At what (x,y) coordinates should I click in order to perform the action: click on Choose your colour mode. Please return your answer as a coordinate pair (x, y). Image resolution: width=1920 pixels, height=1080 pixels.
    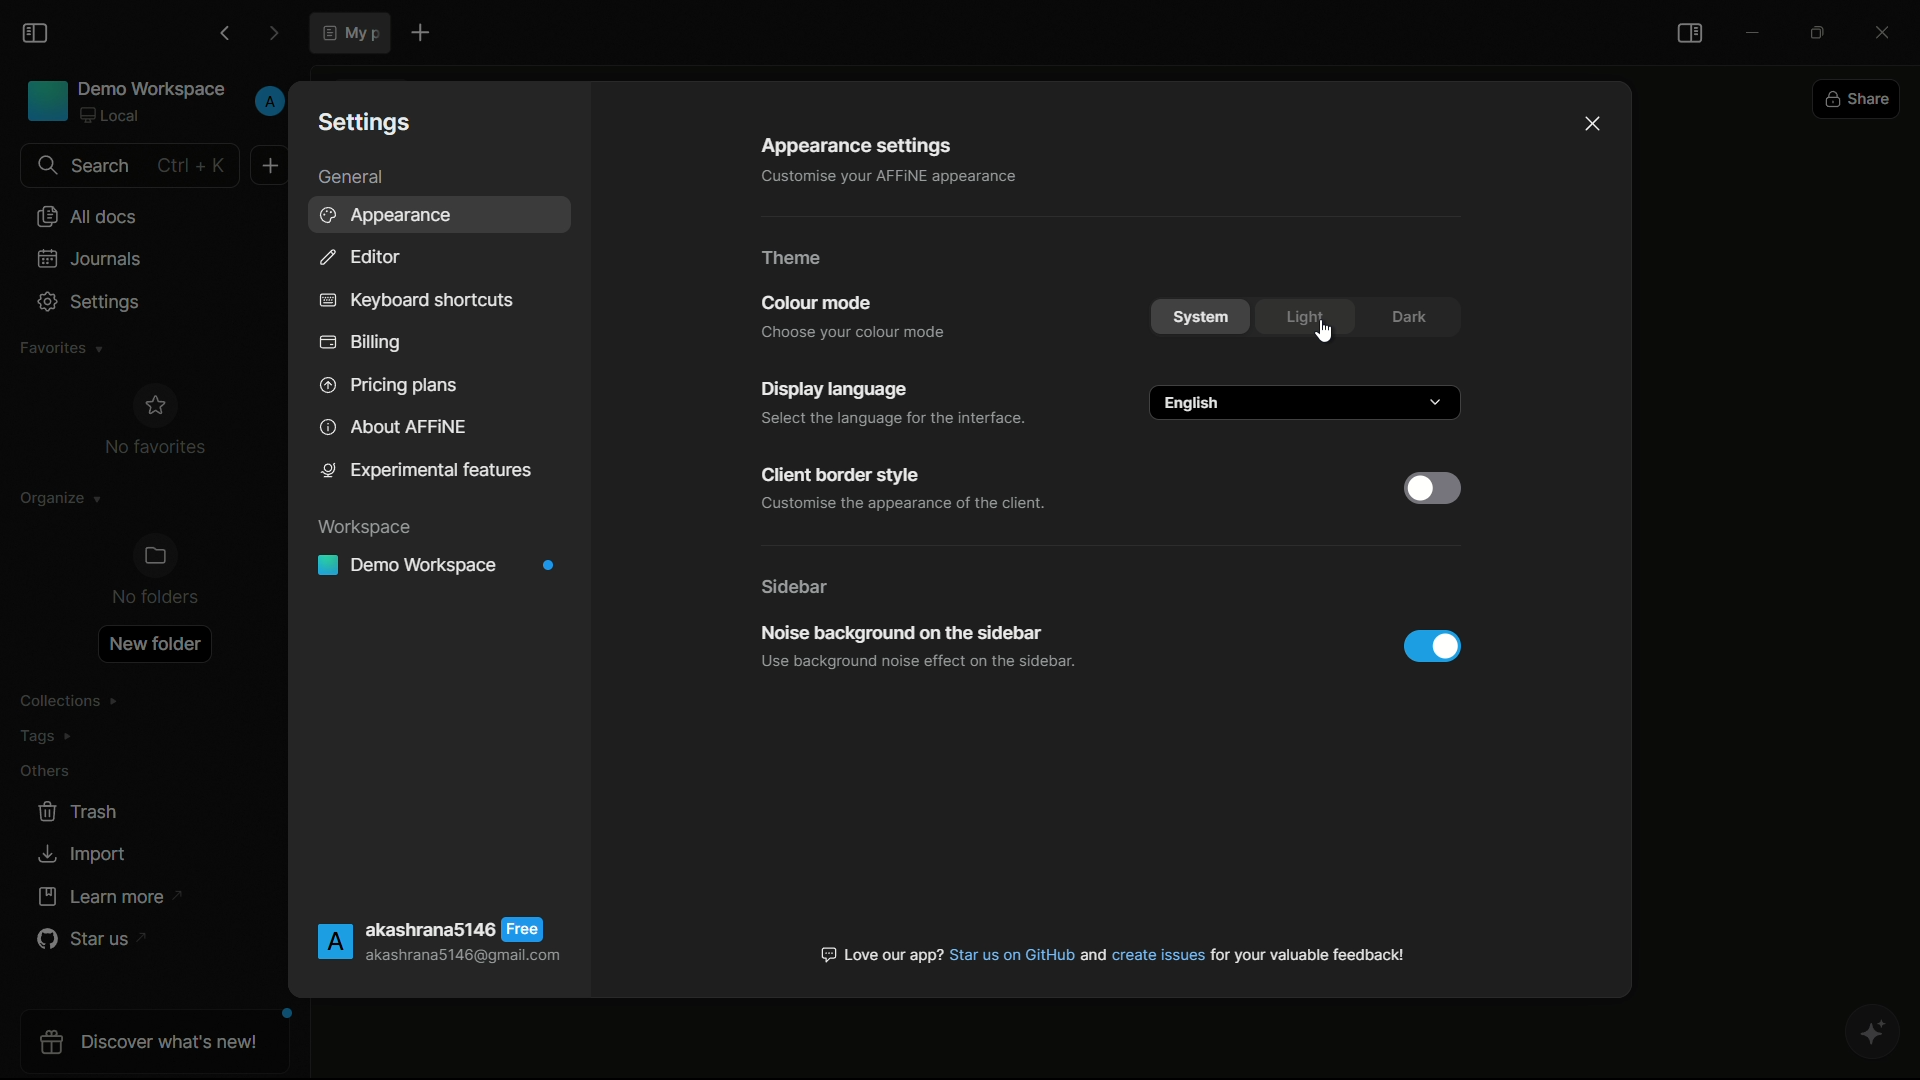
    Looking at the image, I should click on (859, 331).